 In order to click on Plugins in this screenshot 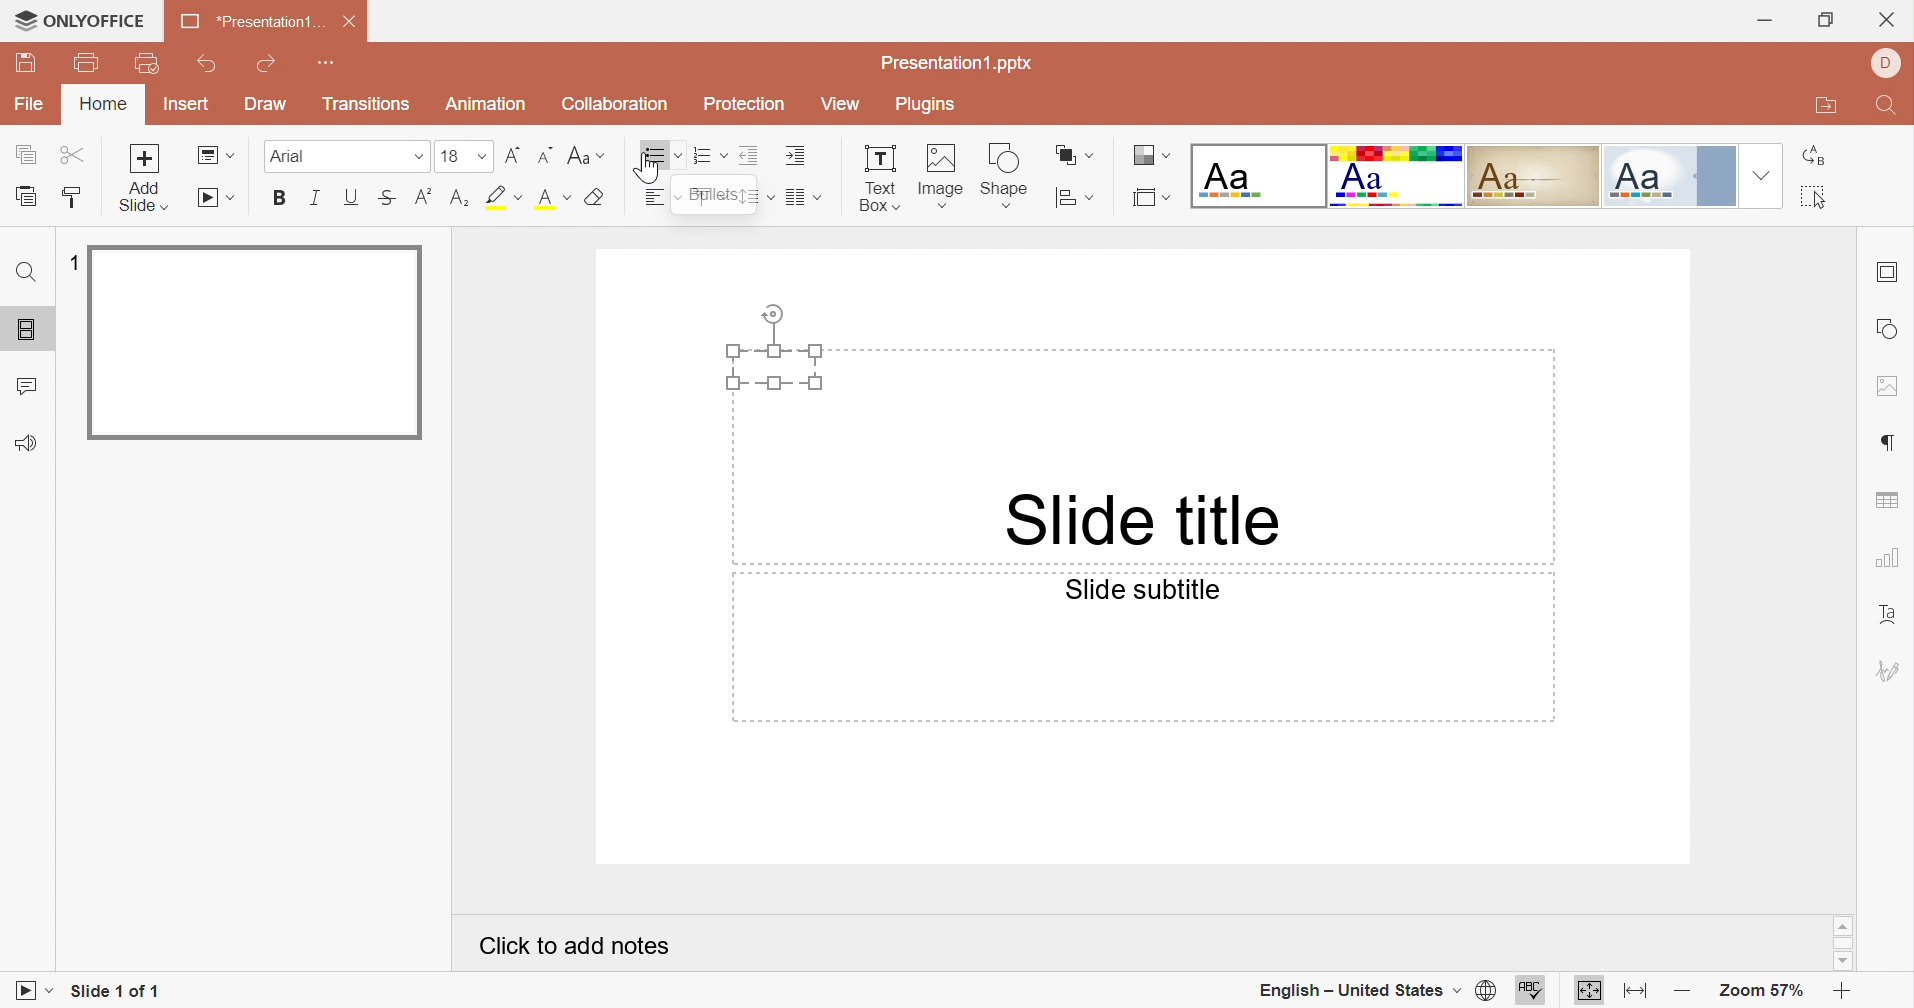, I will do `click(929, 104)`.